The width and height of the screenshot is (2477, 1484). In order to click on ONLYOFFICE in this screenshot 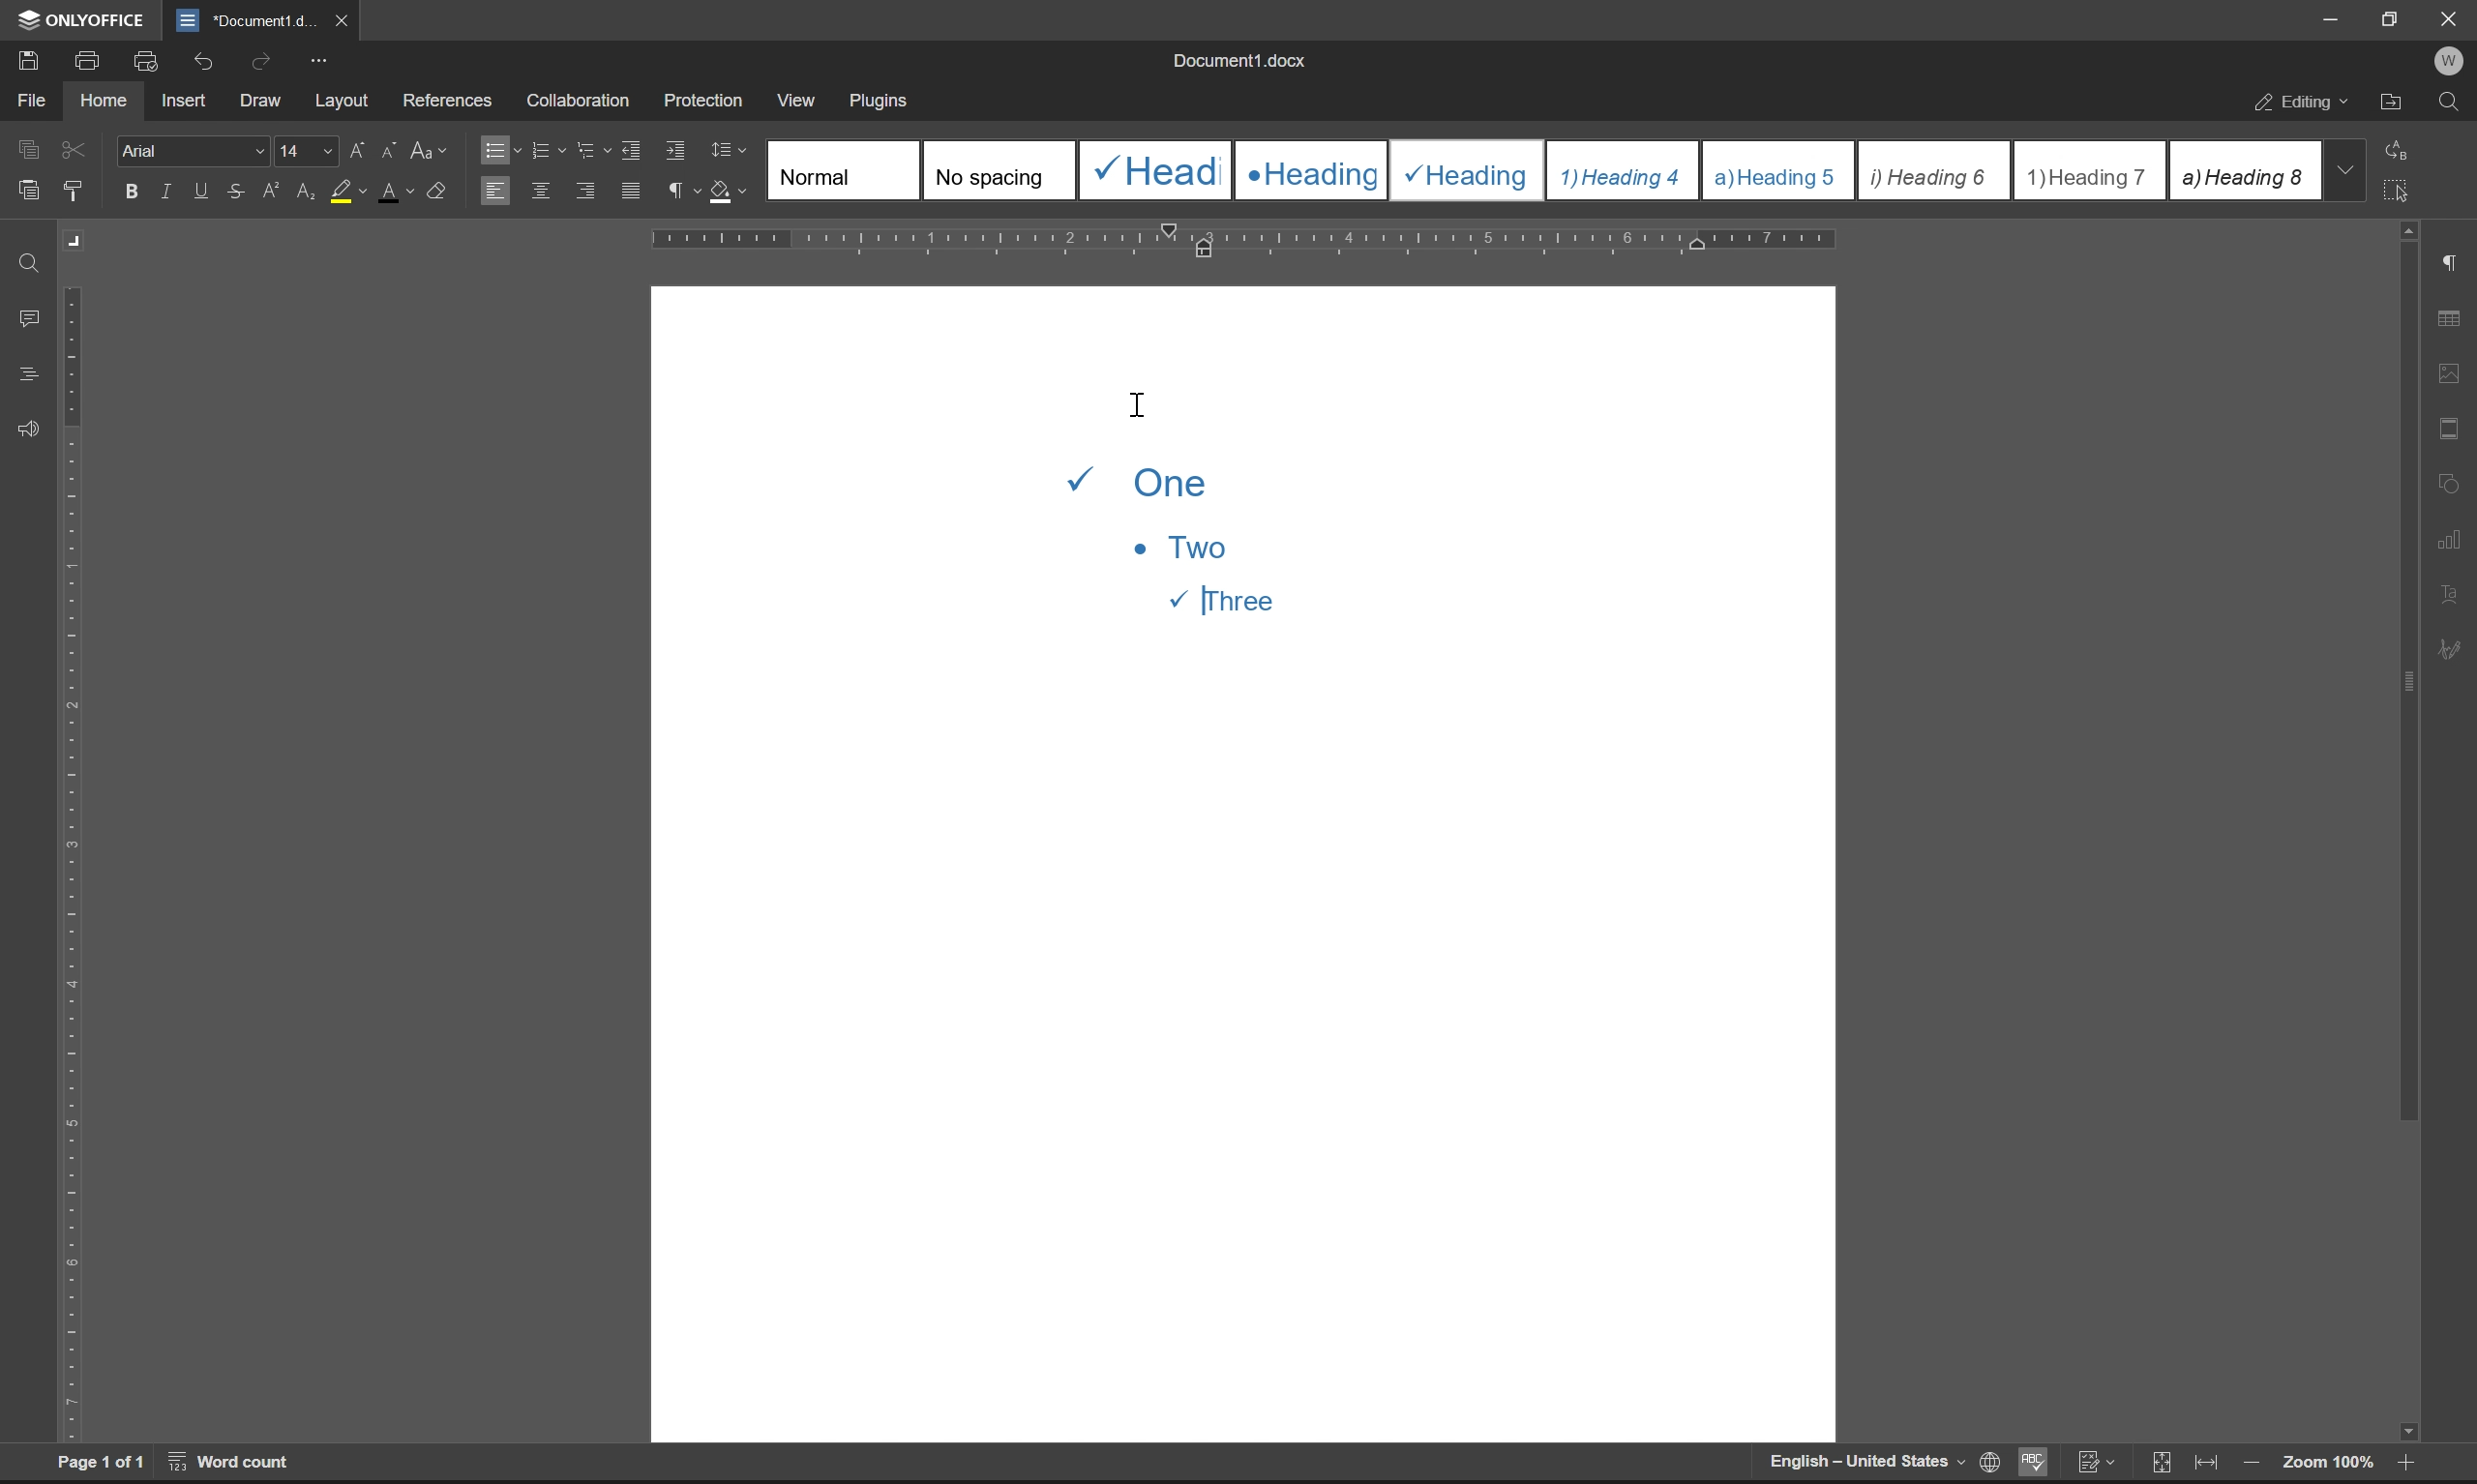, I will do `click(84, 20)`.